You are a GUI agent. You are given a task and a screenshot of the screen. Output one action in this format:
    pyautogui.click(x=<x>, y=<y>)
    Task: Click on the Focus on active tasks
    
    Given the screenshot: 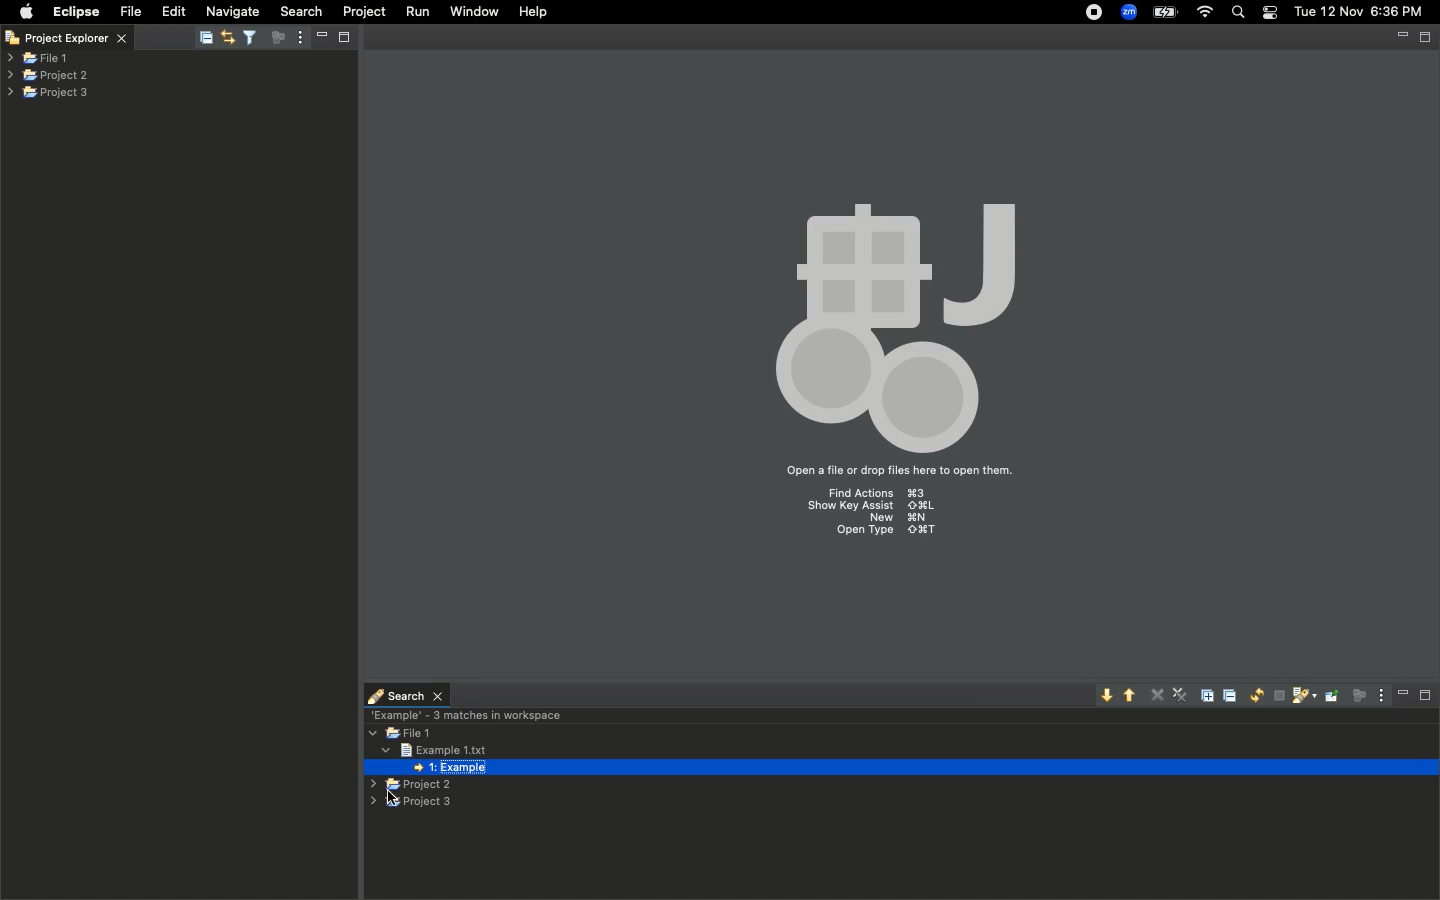 What is the action you would take?
    pyautogui.click(x=281, y=41)
    